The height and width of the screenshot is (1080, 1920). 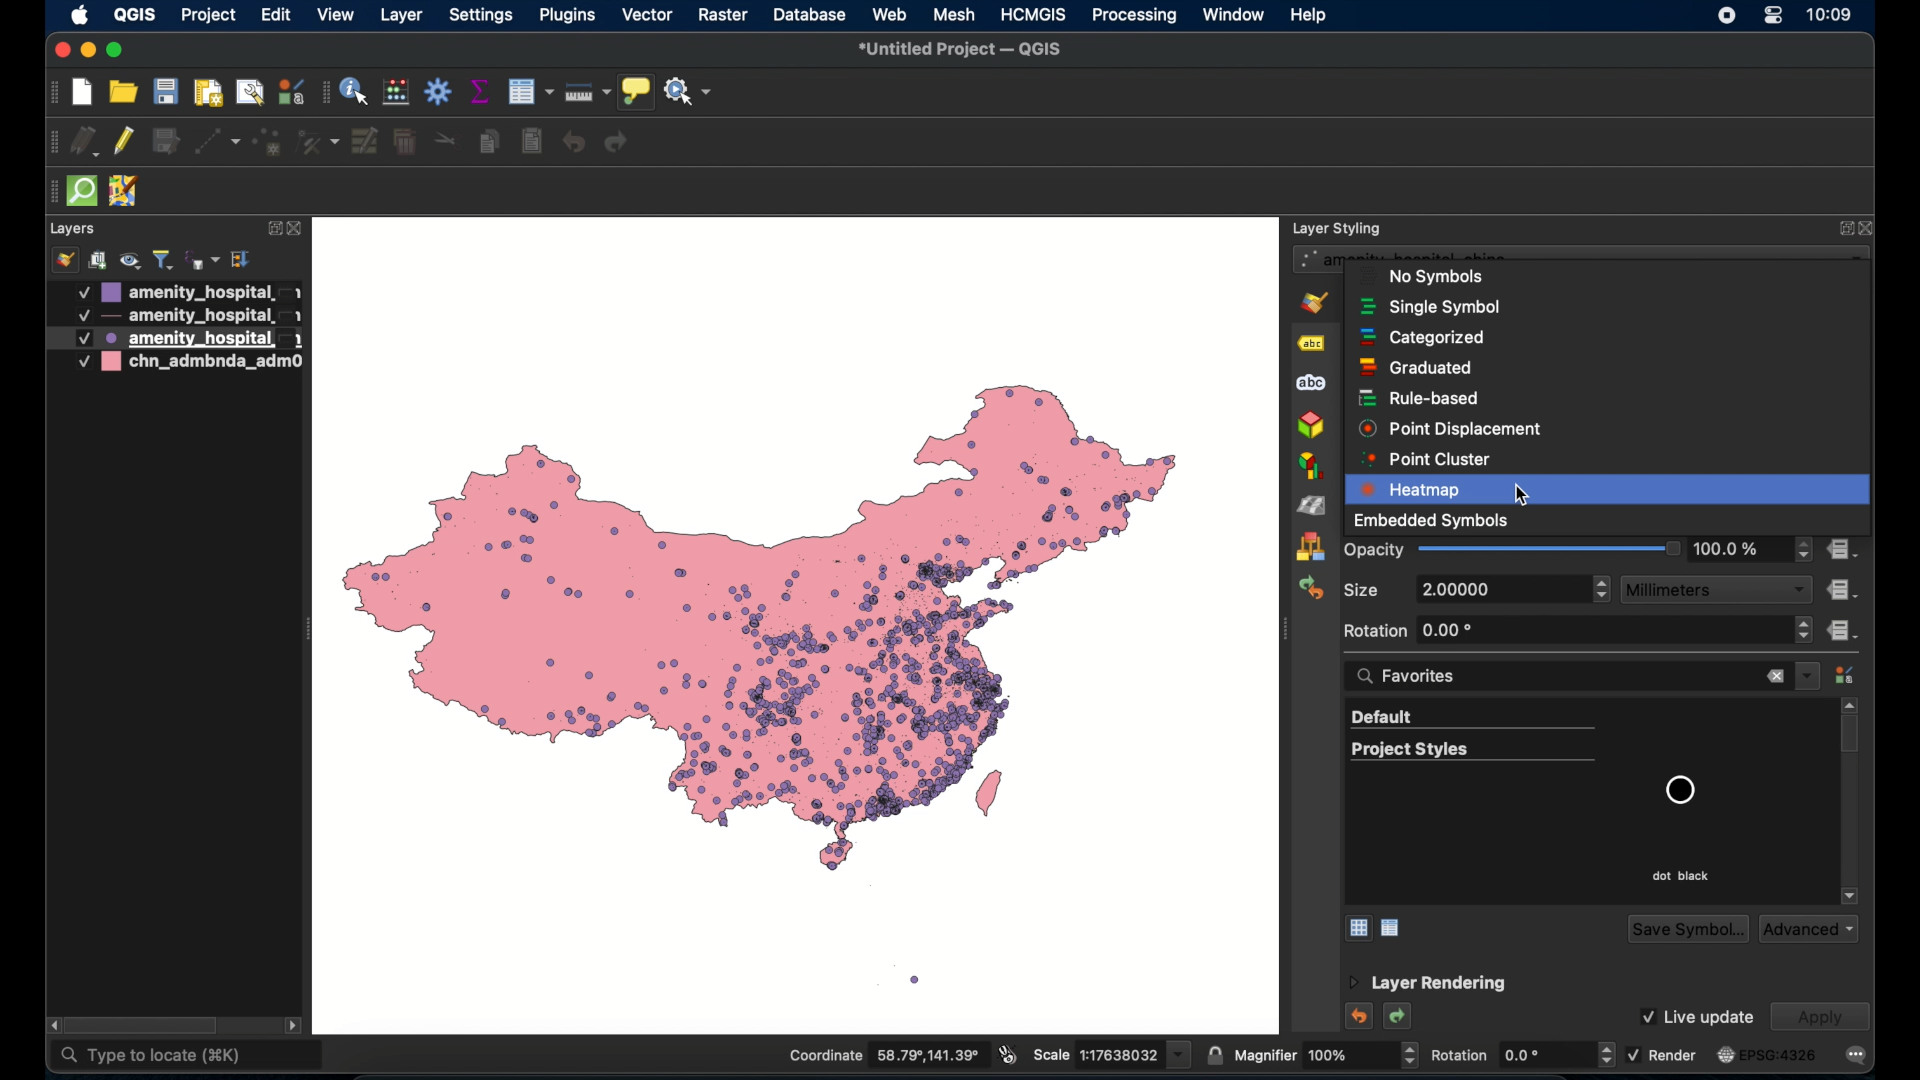 I want to click on jsom remote, so click(x=127, y=193).